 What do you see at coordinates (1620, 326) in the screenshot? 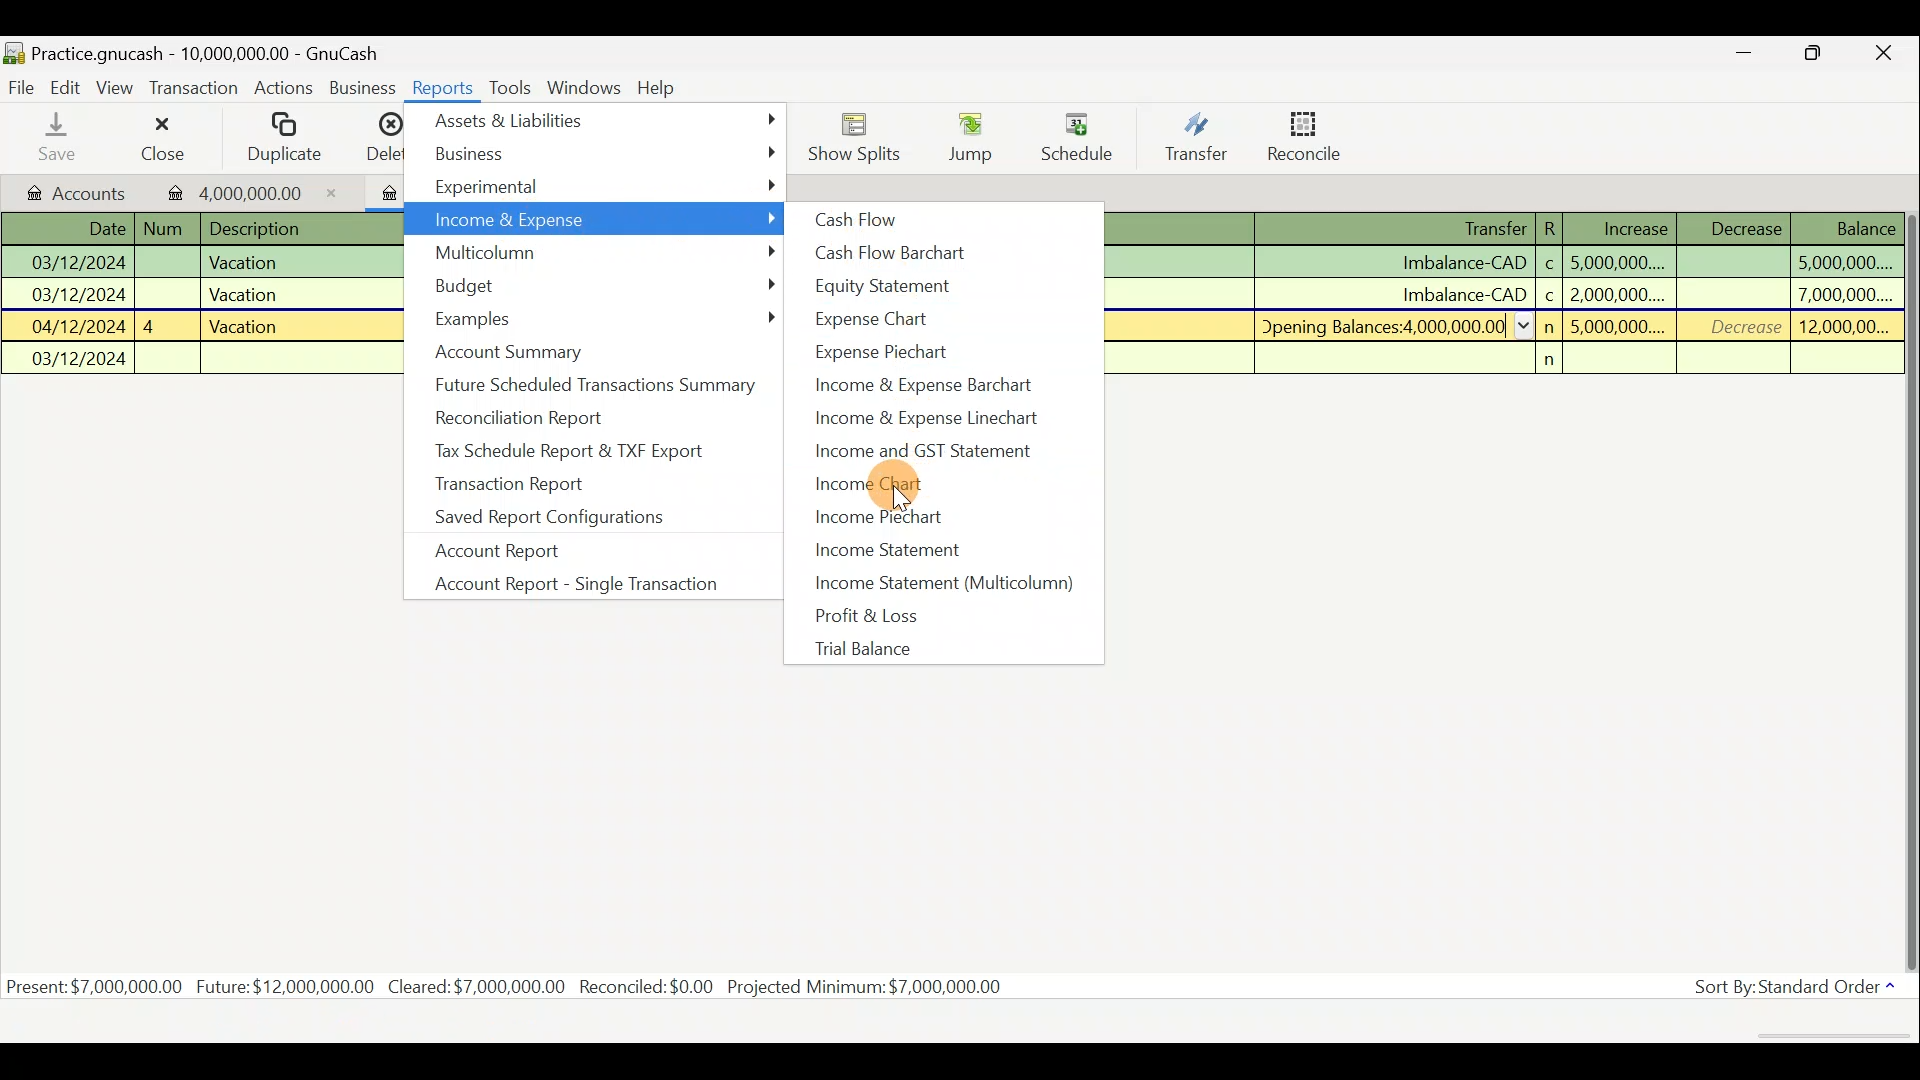
I see `5,000,000....` at bounding box center [1620, 326].